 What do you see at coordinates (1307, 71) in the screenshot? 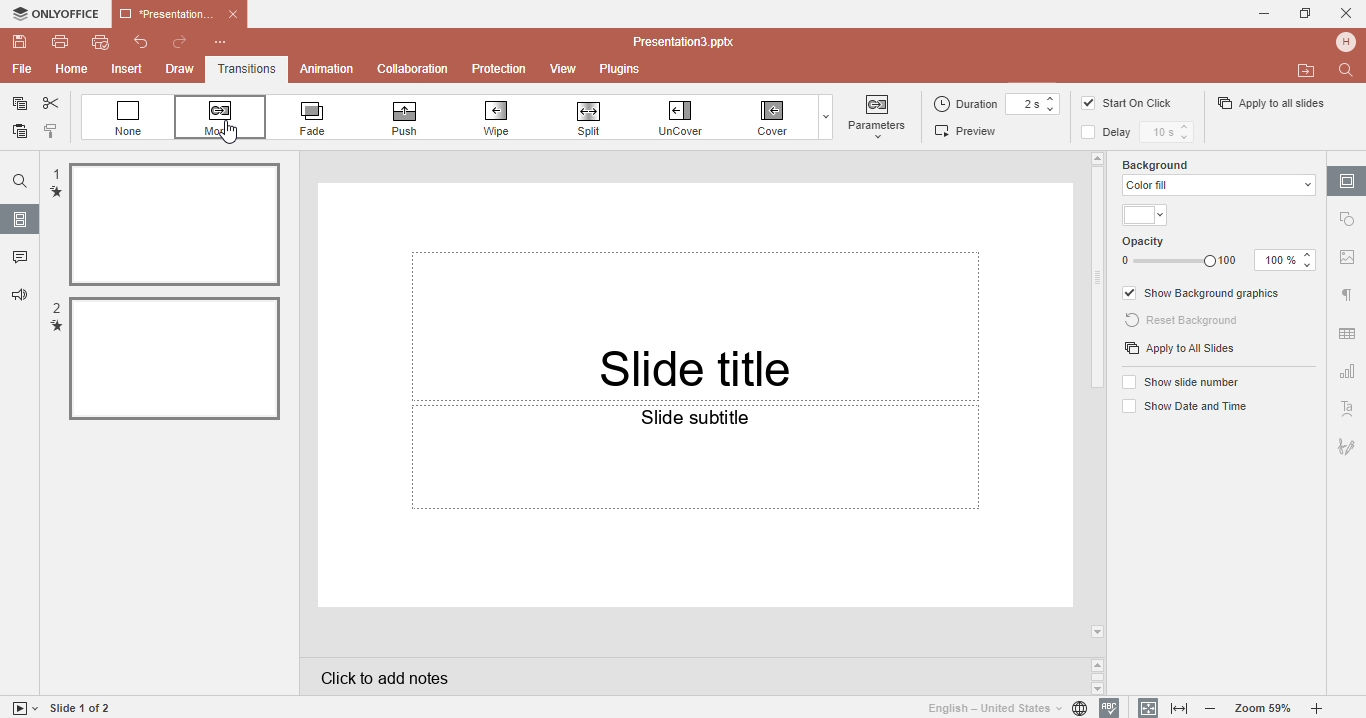
I see `Open file` at bounding box center [1307, 71].